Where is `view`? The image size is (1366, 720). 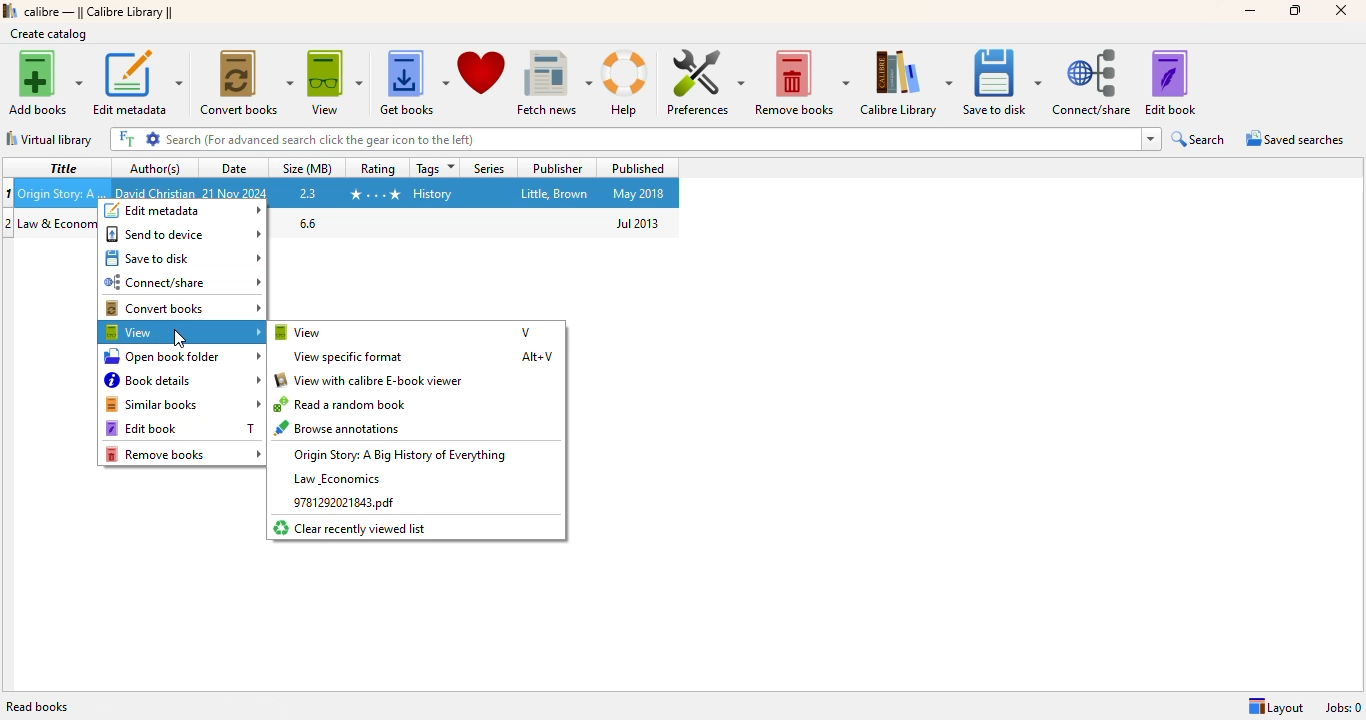
view is located at coordinates (336, 84).